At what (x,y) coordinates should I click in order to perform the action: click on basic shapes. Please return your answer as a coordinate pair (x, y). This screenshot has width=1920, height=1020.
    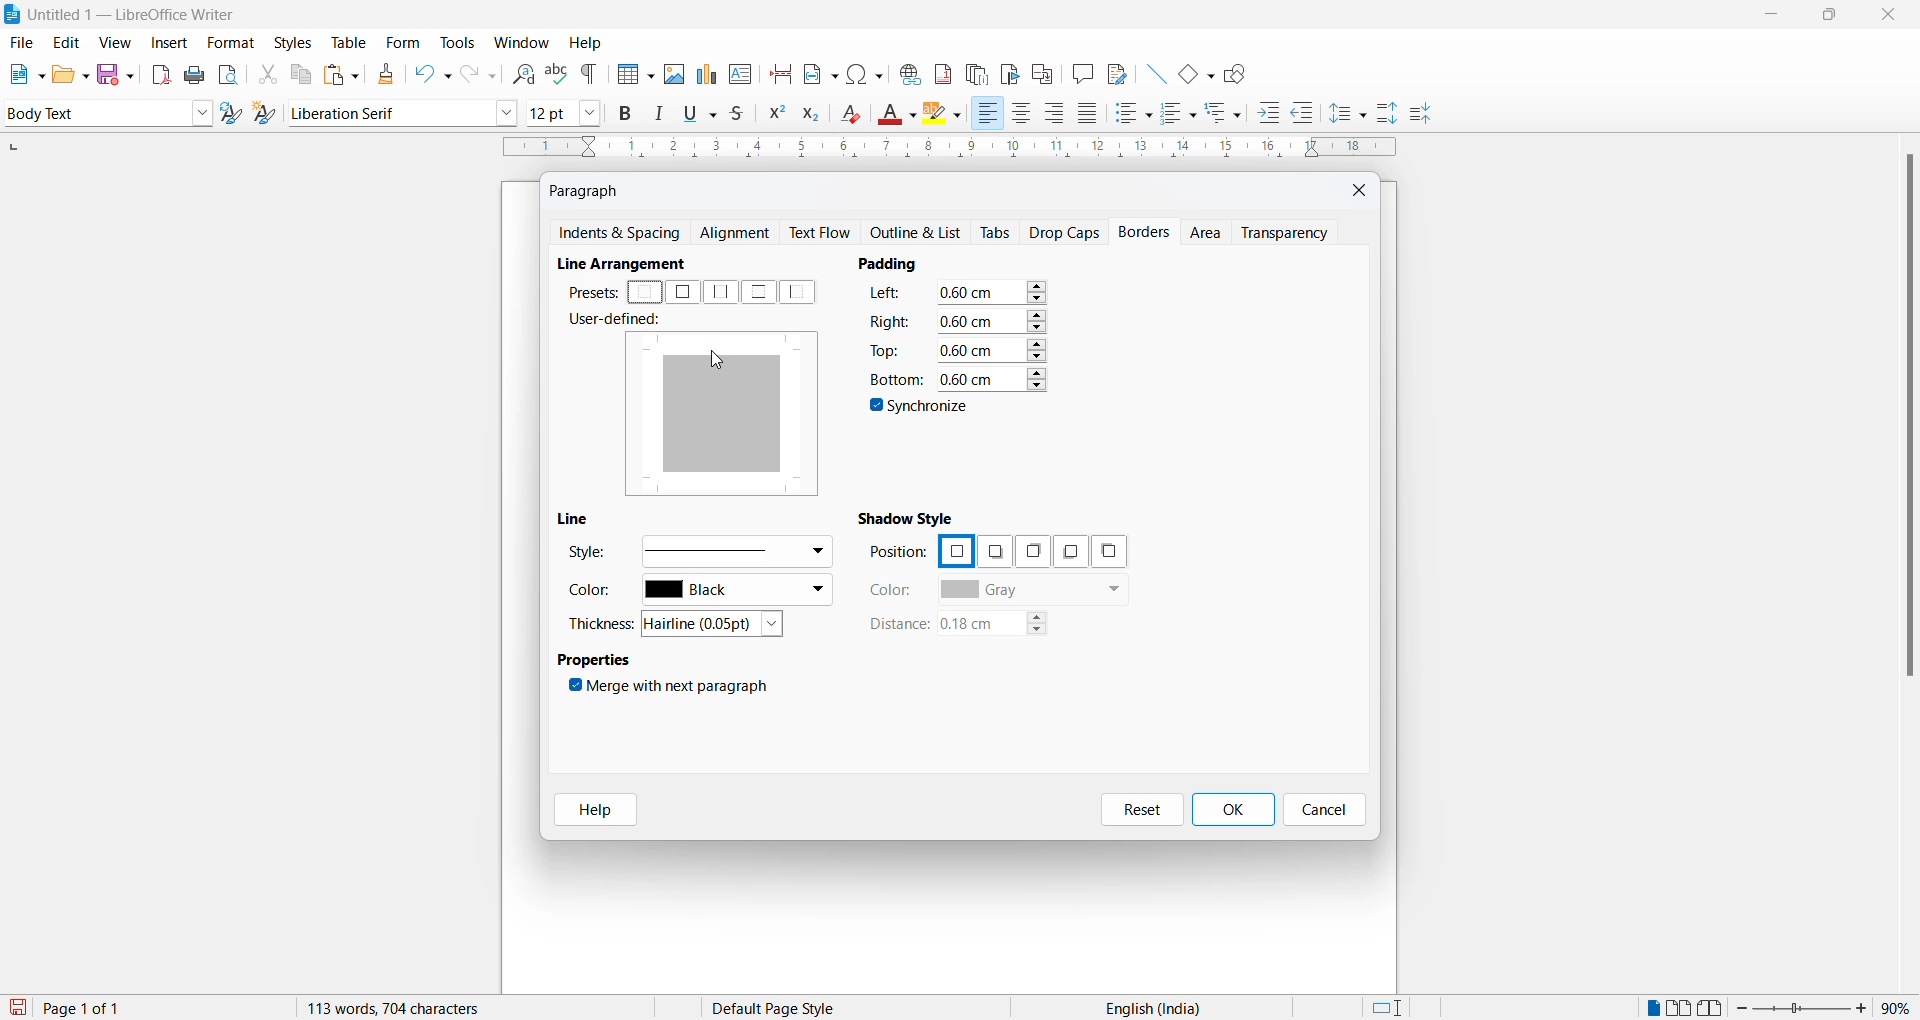
    Looking at the image, I should click on (1191, 71).